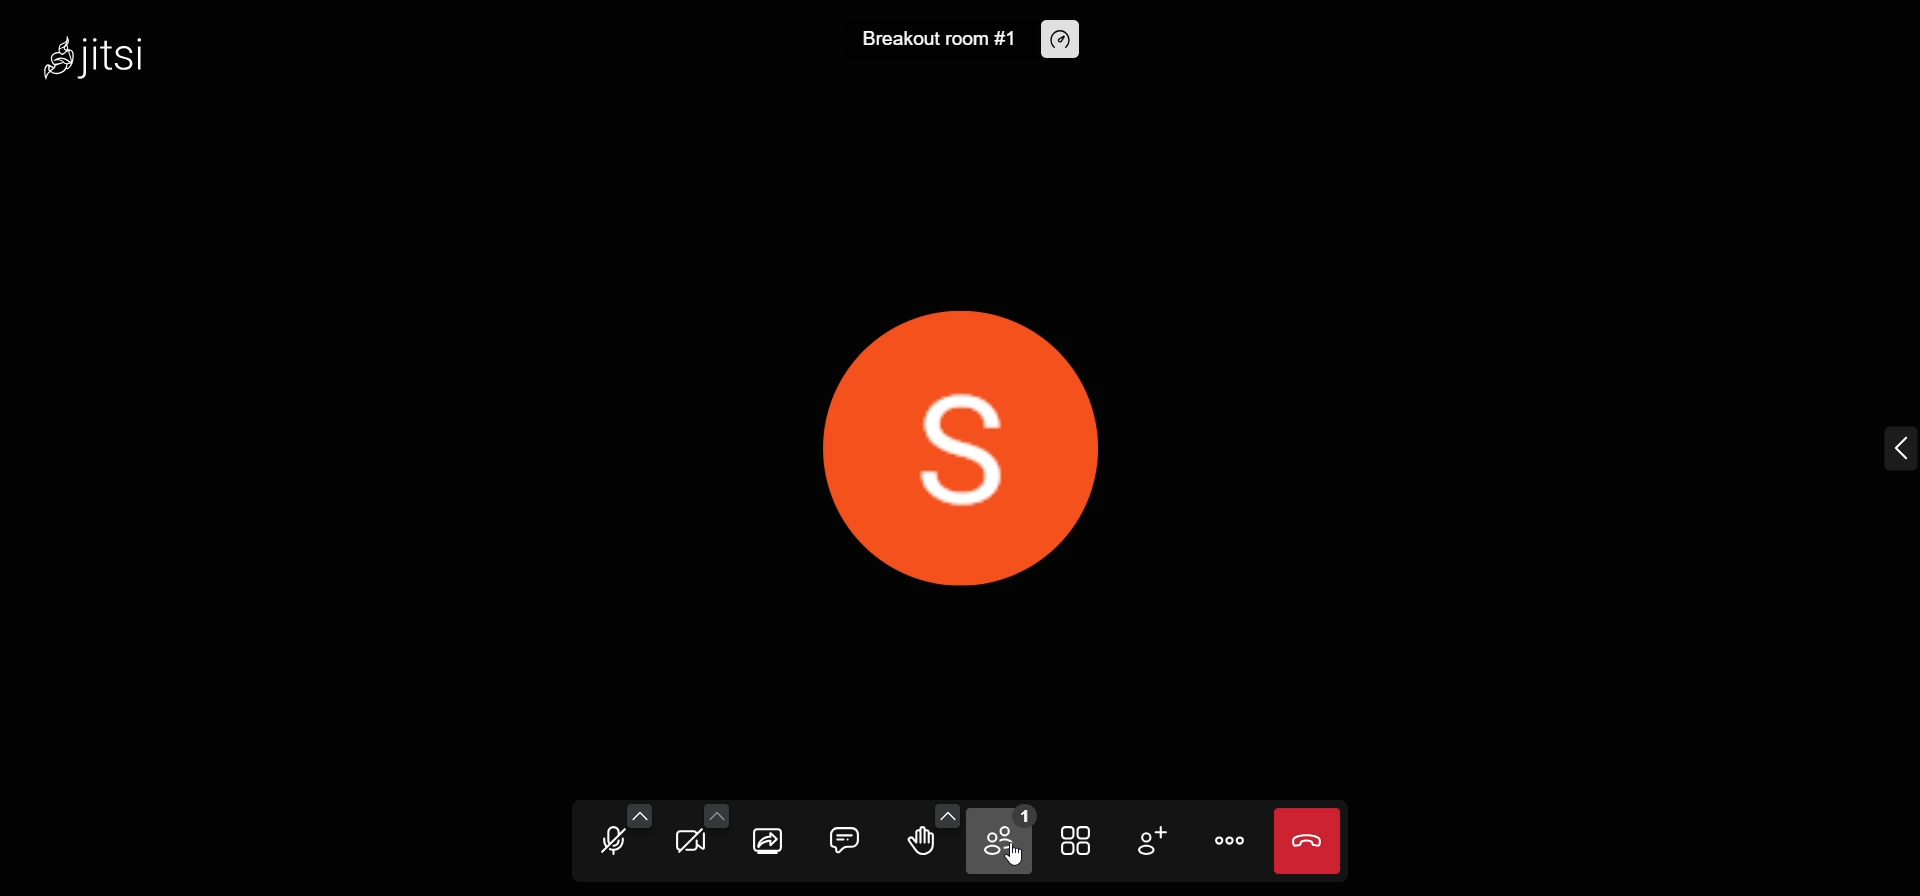 This screenshot has height=896, width=1920. Describe the element at coordinates (949, 817) in the screenshot. I see `more emoji` at that location.